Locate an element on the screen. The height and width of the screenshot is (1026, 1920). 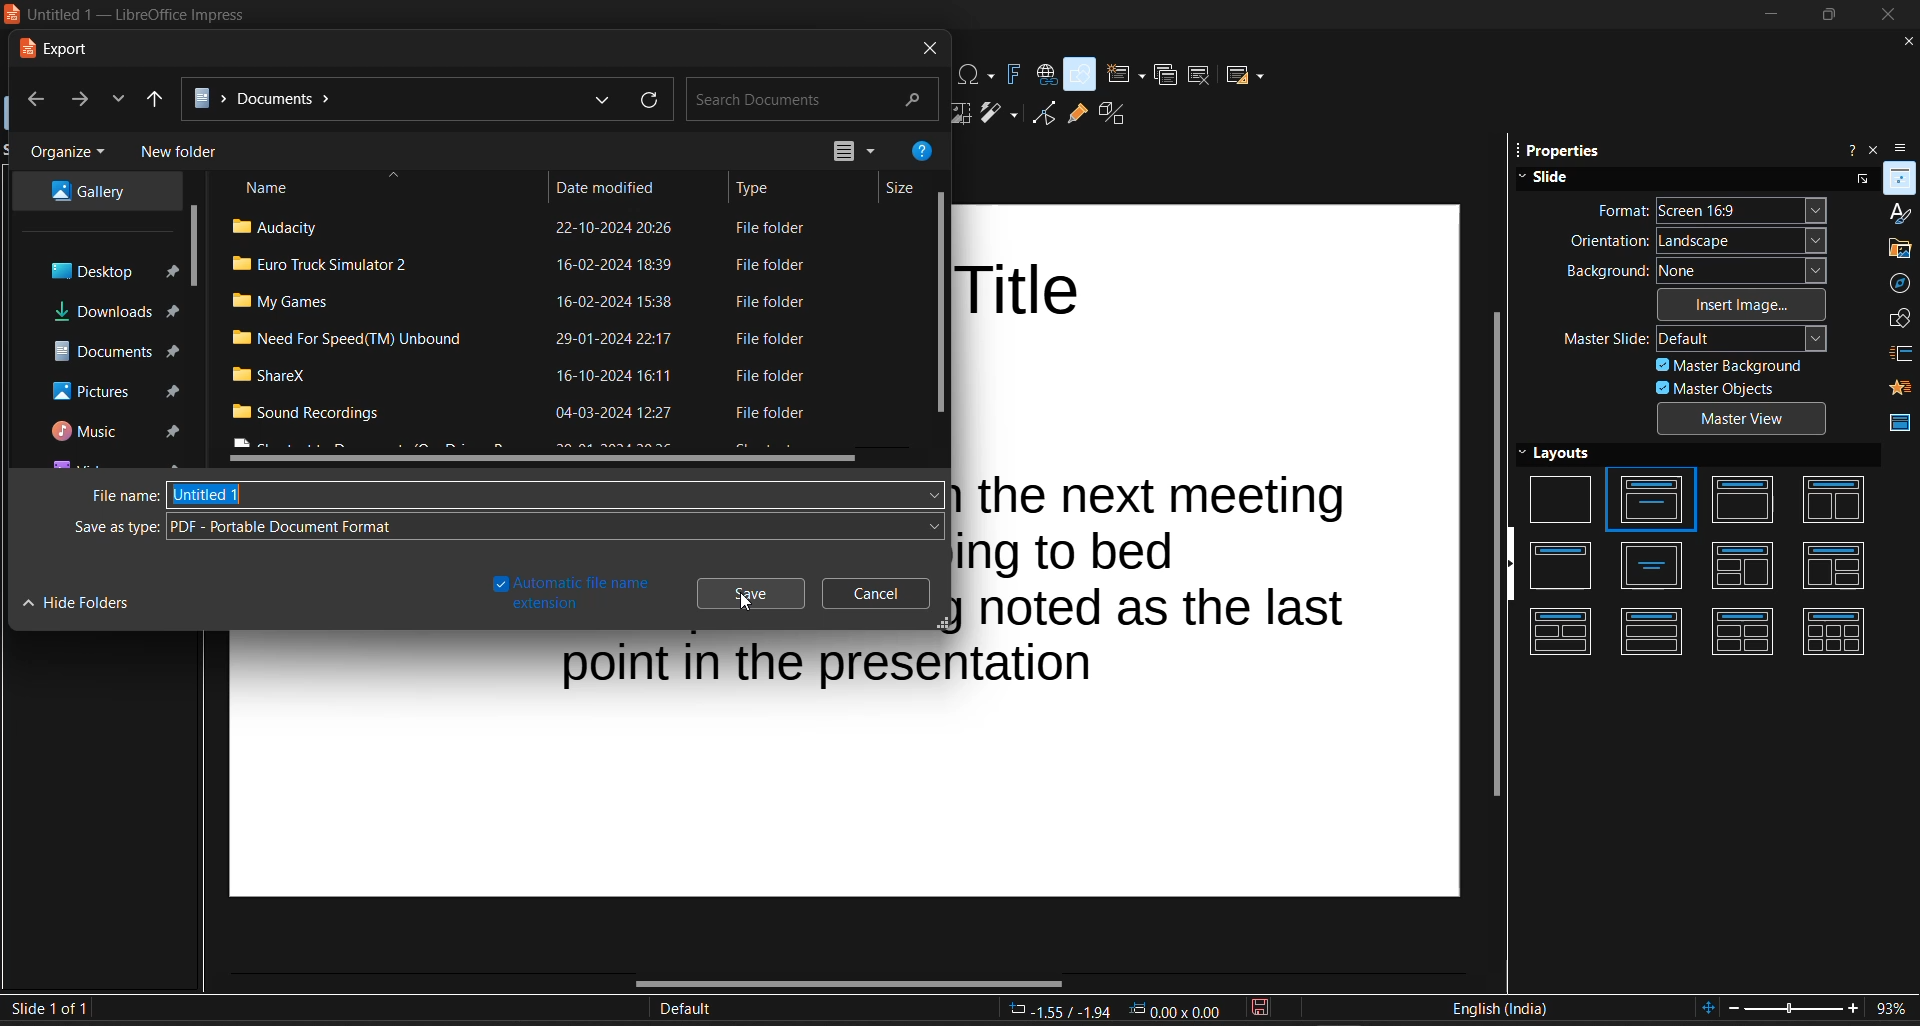
search downloads is located at coordinates (811, 100).